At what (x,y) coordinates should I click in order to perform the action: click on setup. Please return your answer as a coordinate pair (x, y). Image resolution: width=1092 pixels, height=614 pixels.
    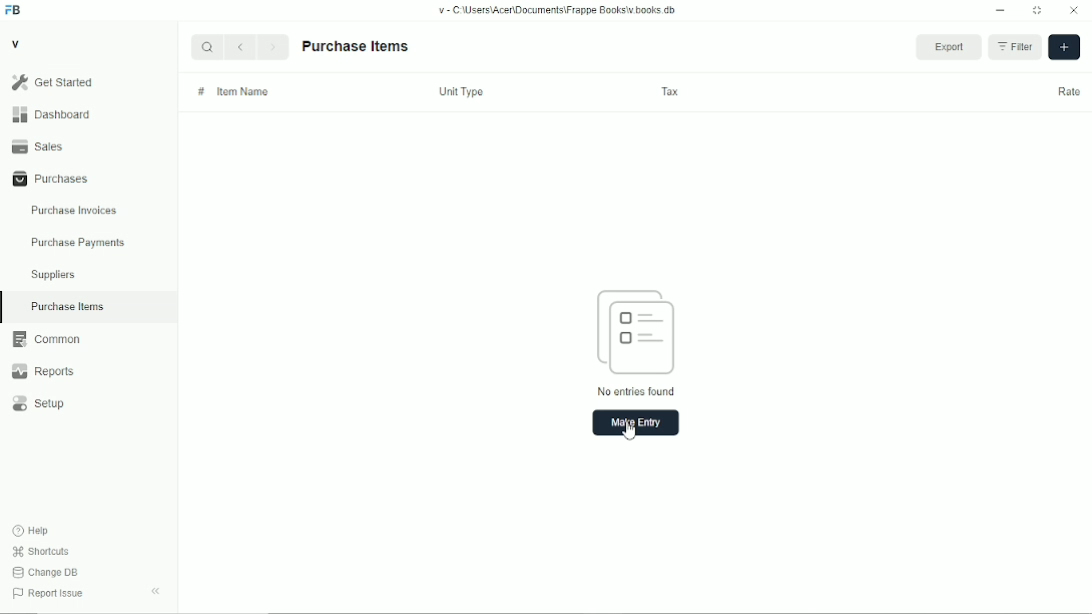
    Looking at the image, I should click on (39, 404).